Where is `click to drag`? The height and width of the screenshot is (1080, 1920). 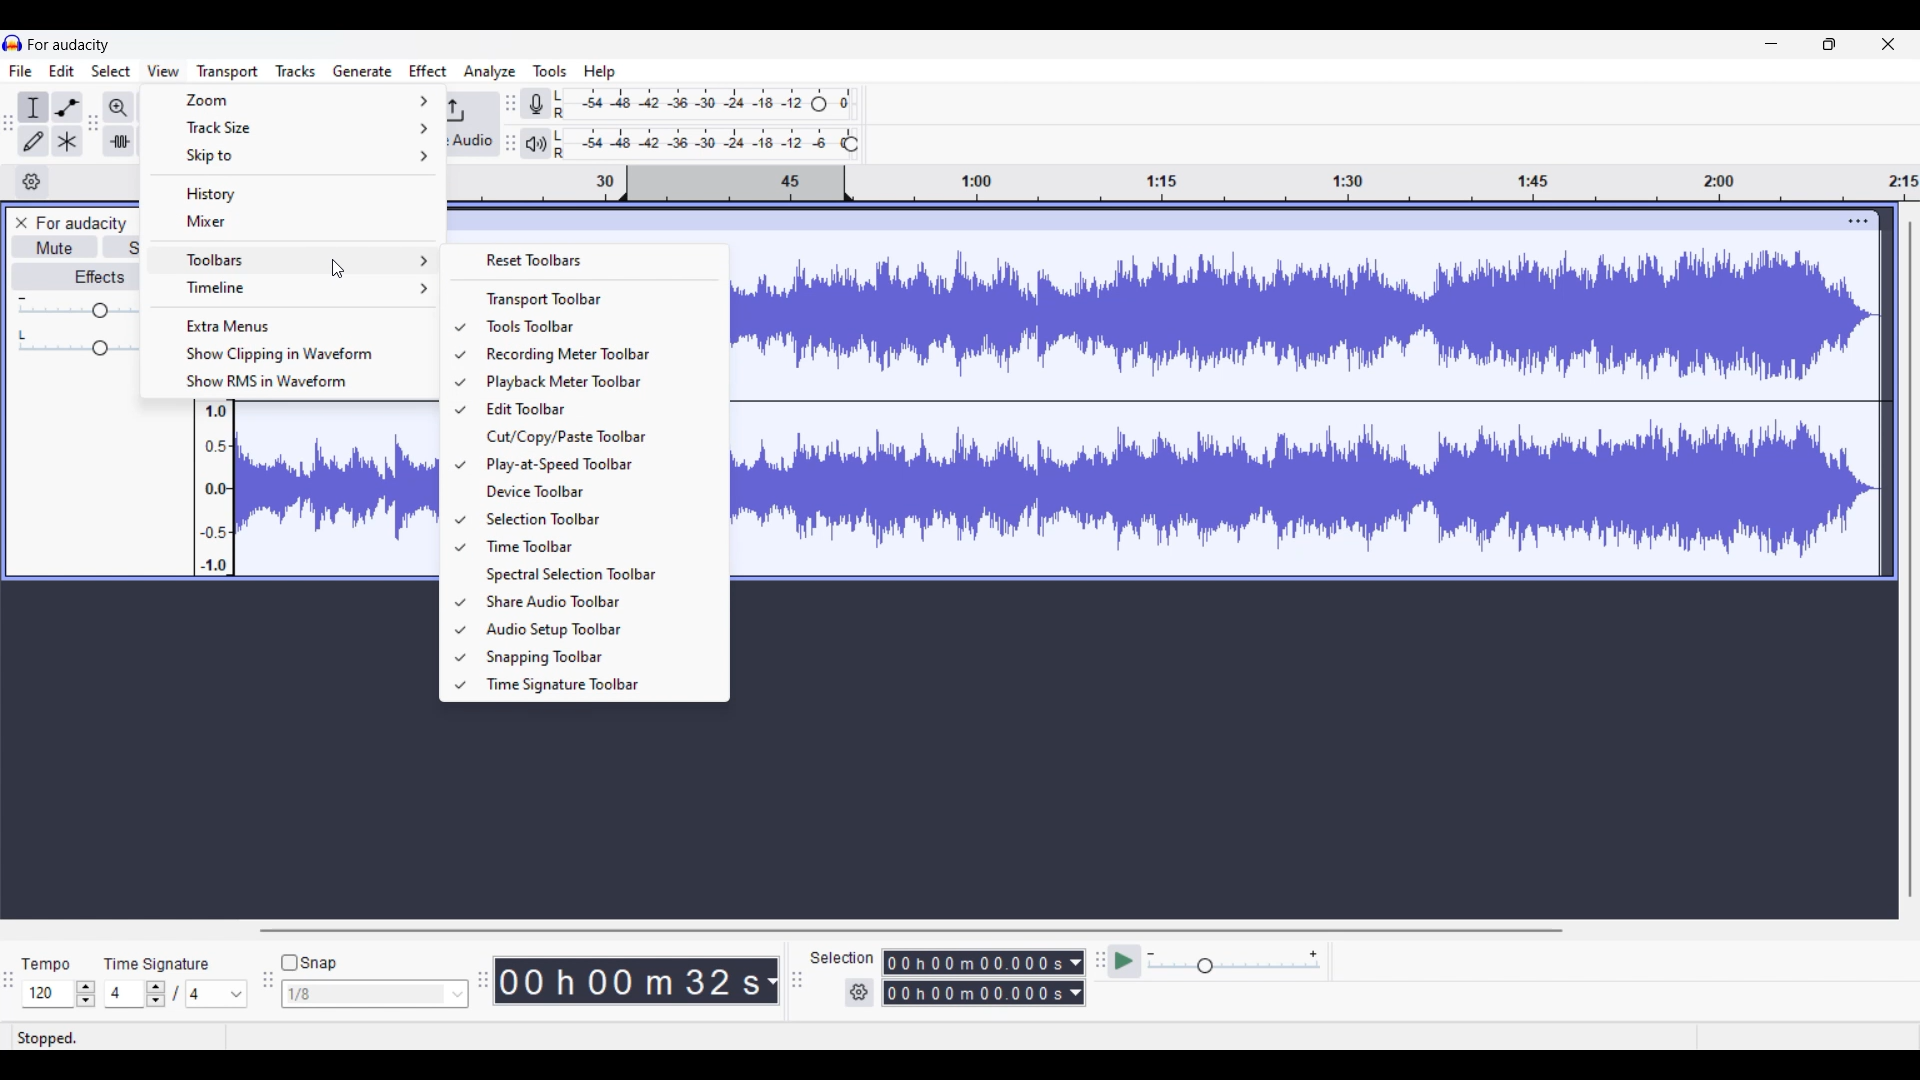 click to drag is located at coordinates (1146, 221).